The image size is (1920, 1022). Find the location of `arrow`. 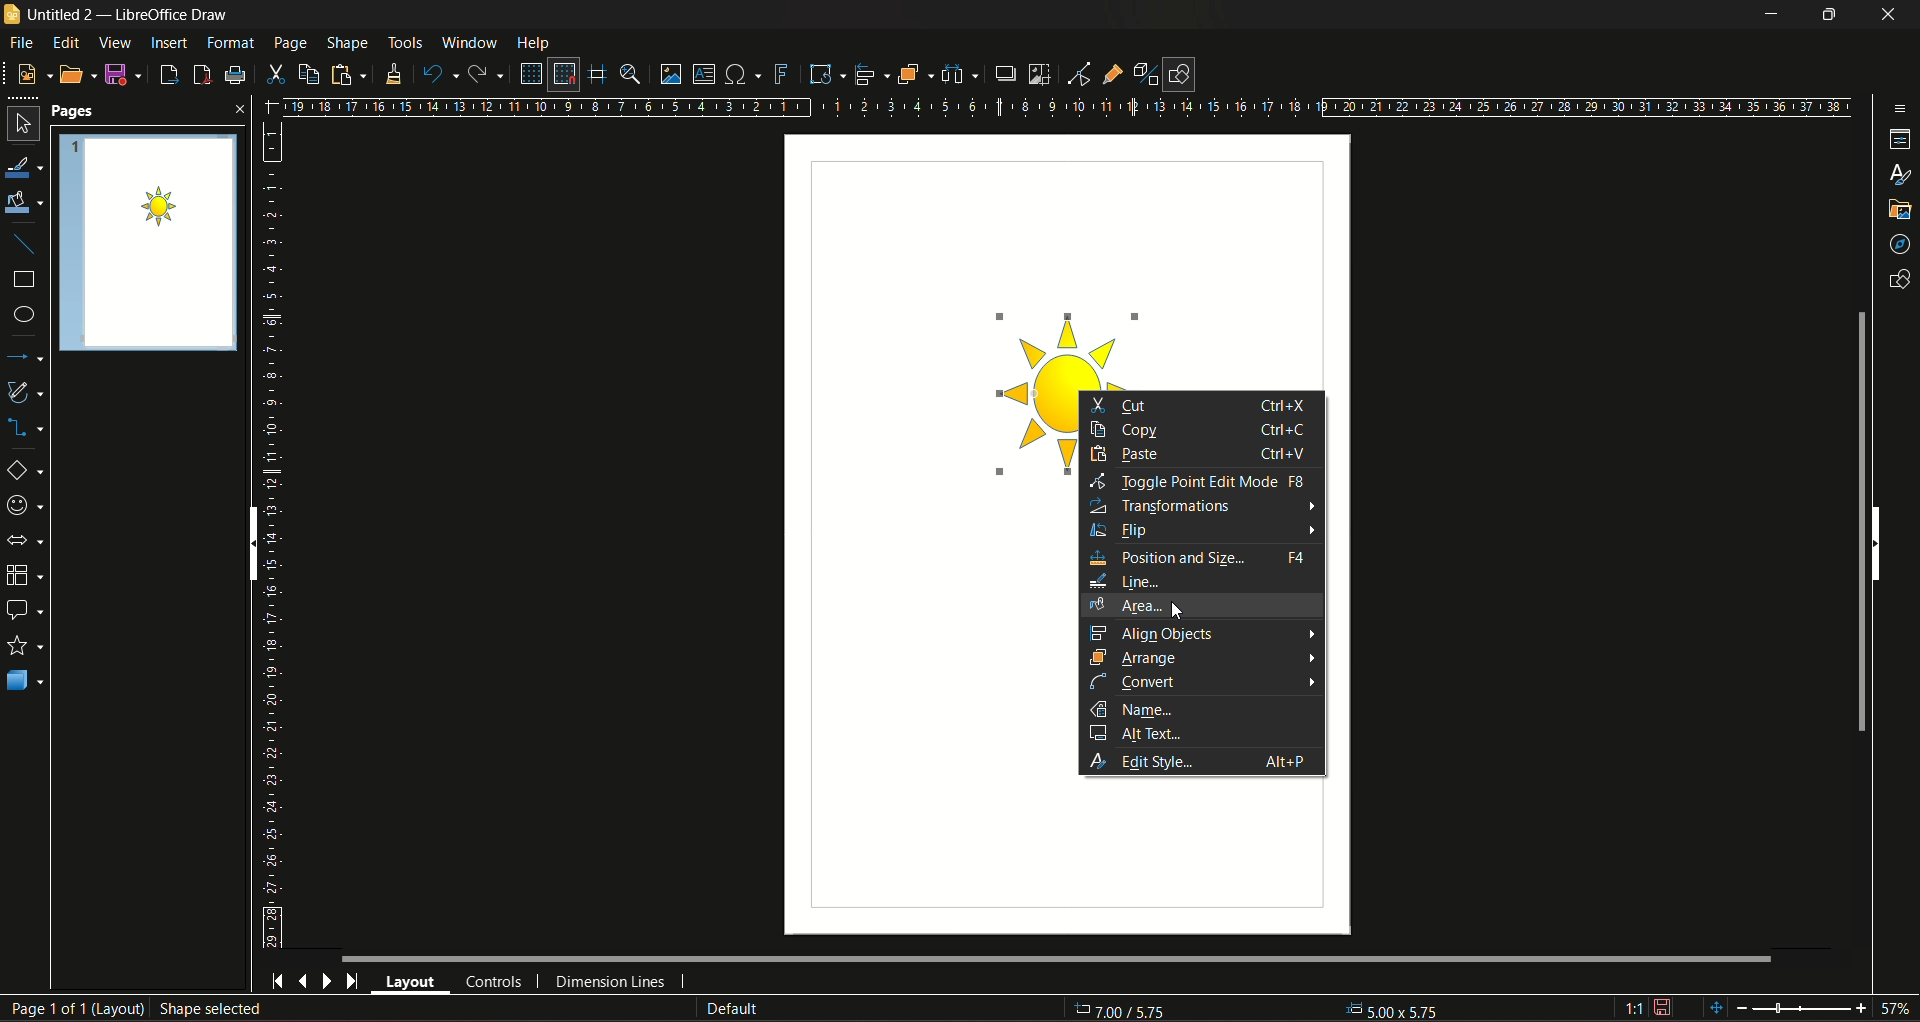

arrow is located at coordinates (1304, 632).